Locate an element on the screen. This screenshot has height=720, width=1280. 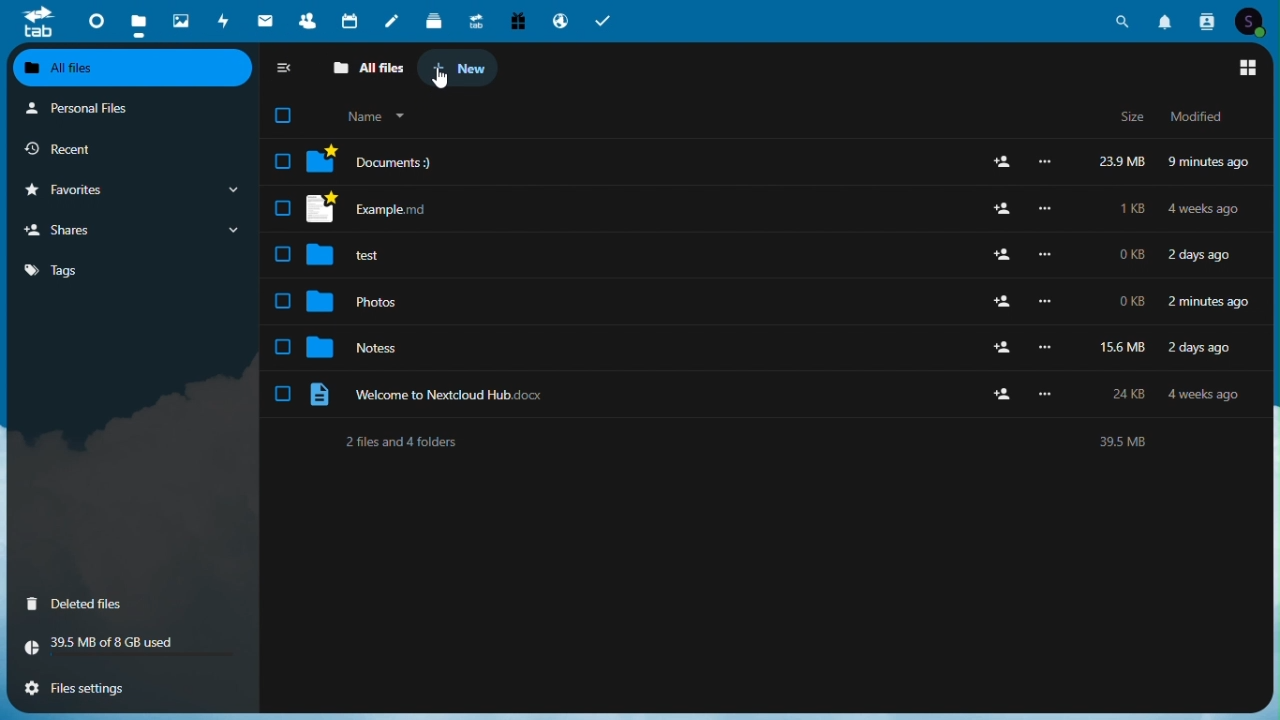
Checkbox is located at coordinates (276, 114).